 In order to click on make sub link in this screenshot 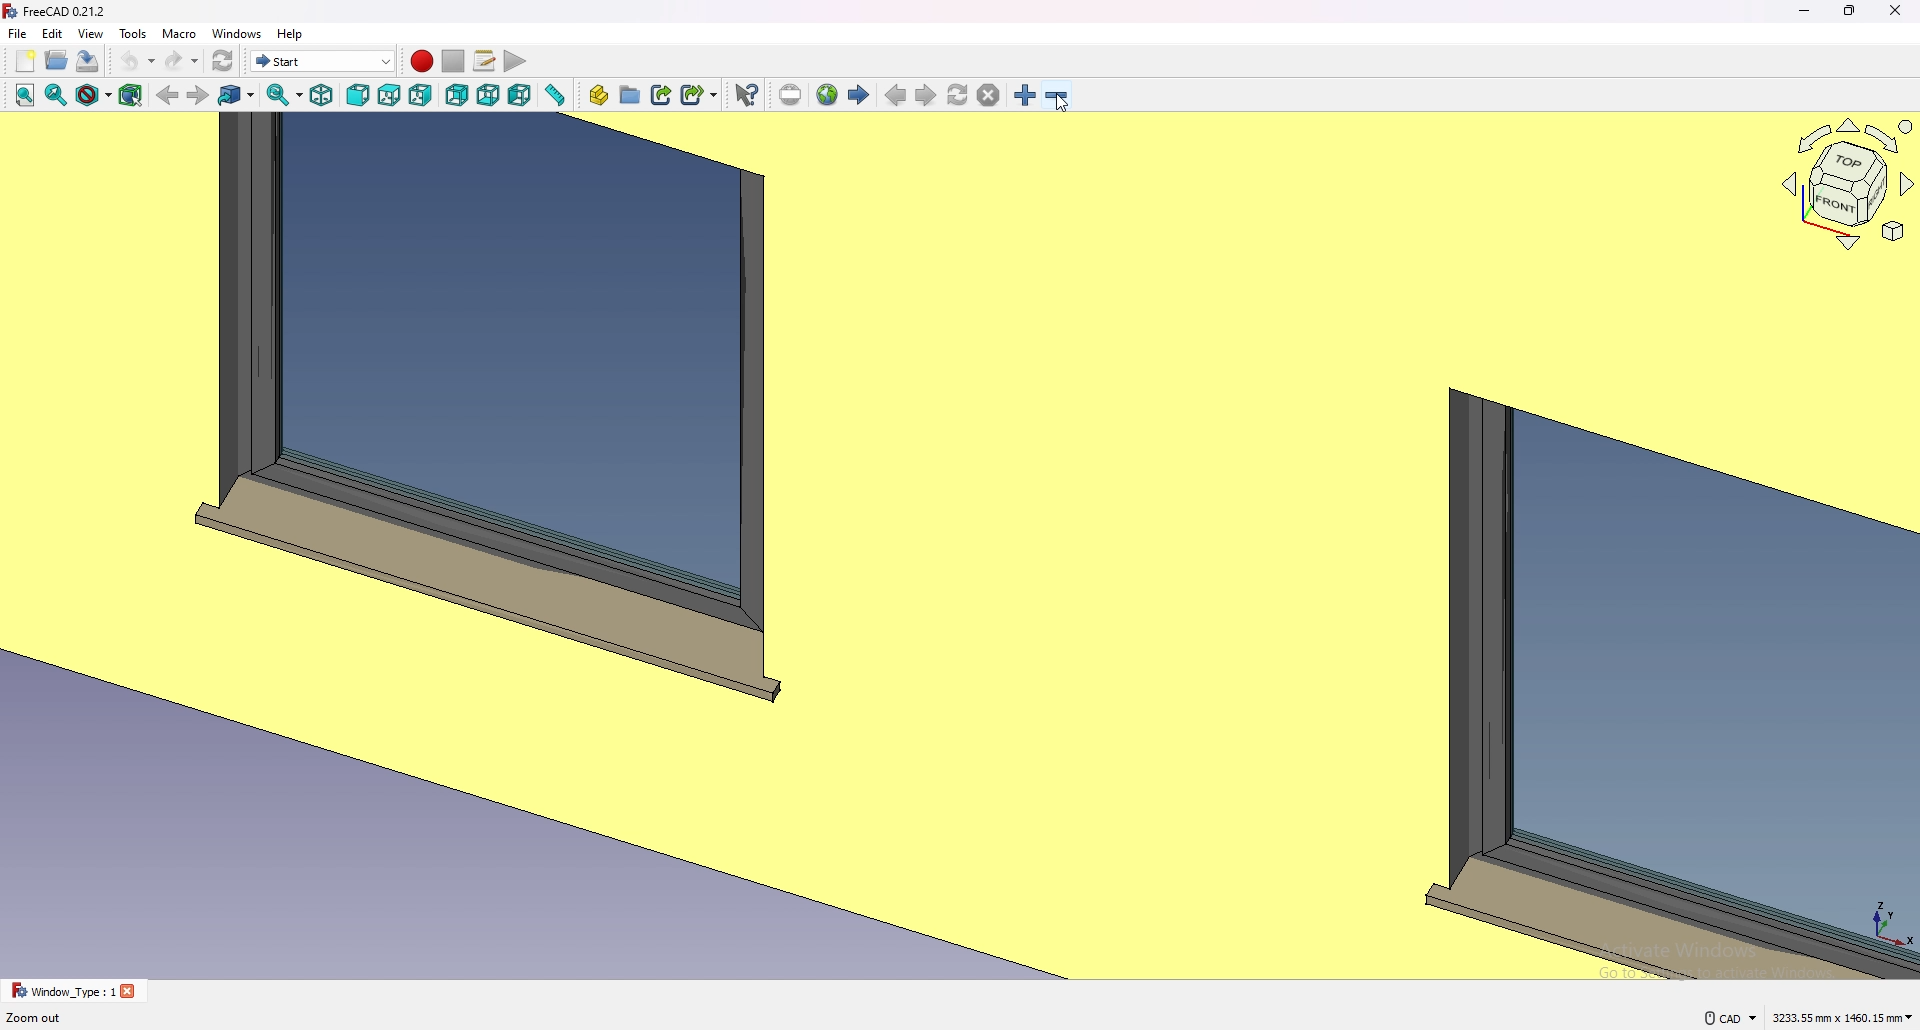, I will do `click(700, 95)`.